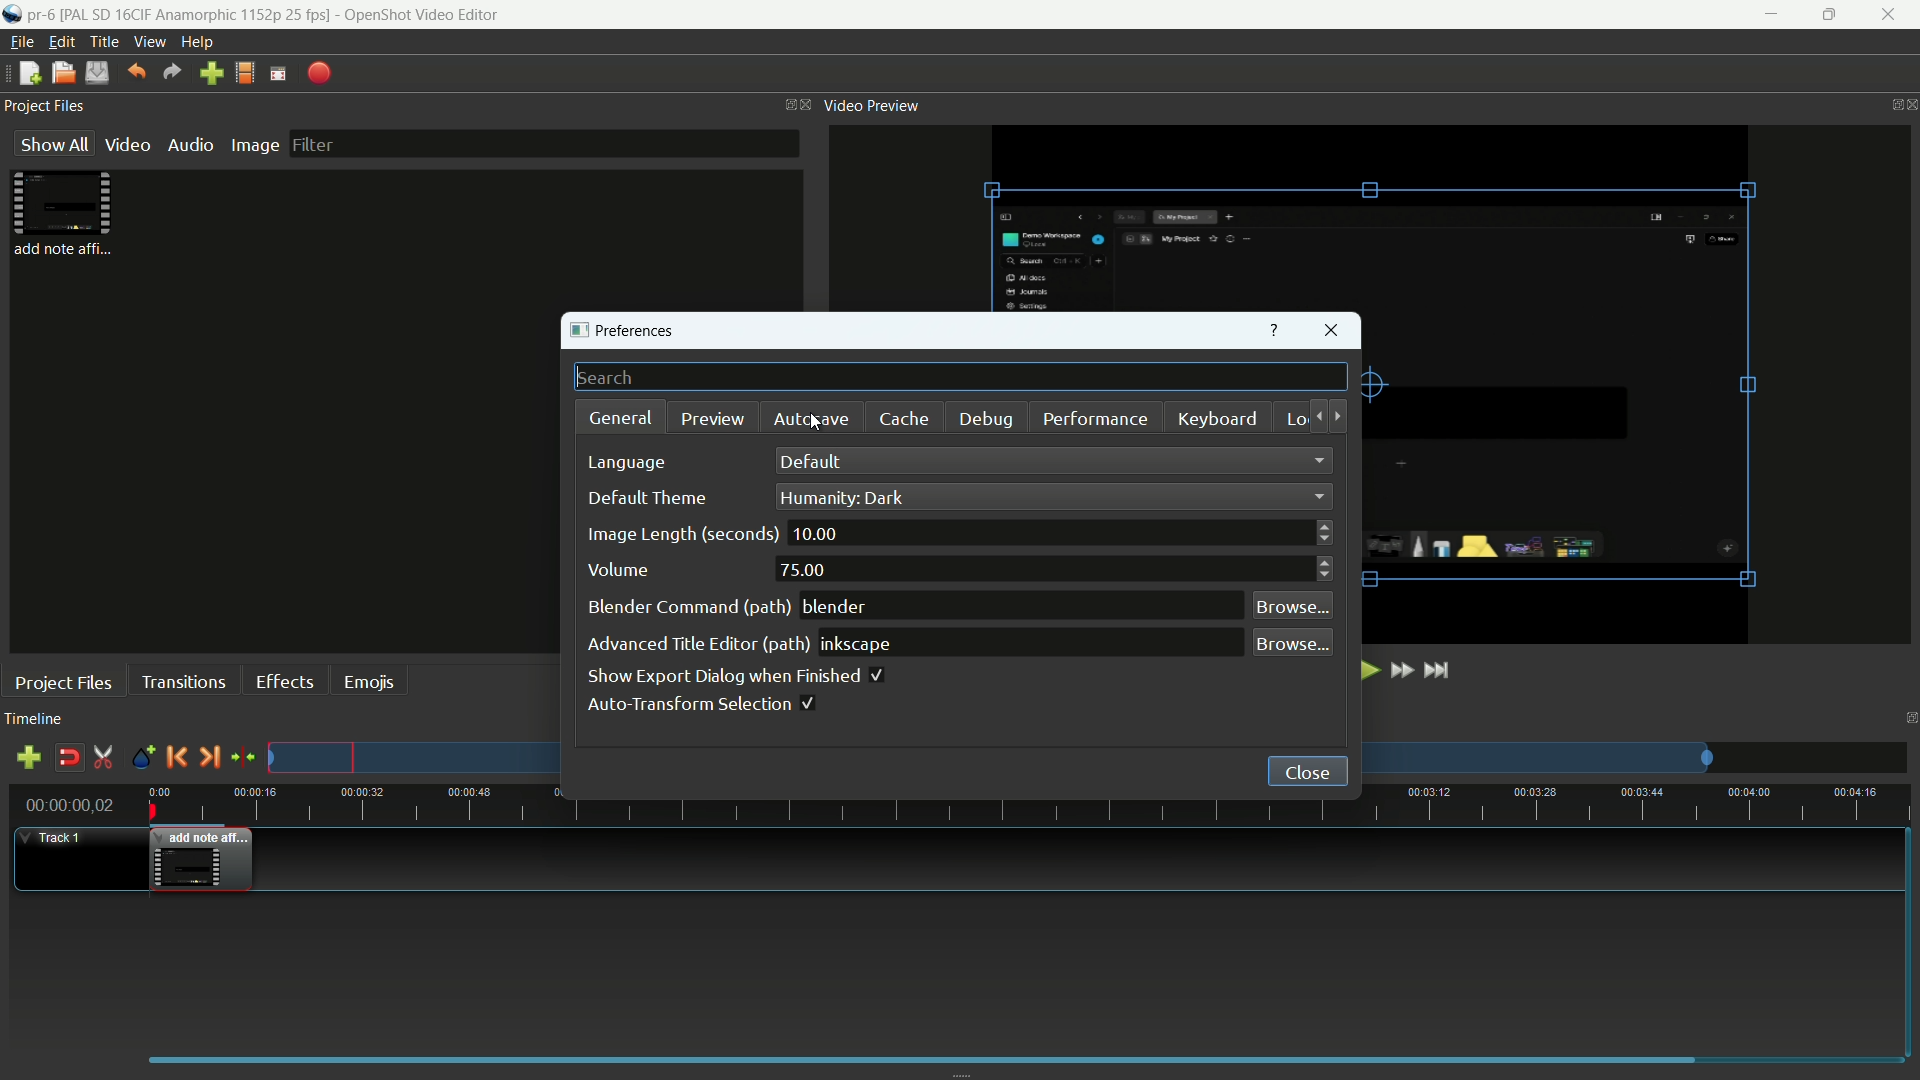 The image size is (1920, 1080). What do you see at coordinates (176, 757) in the screenshot?
I see `previous marker` at bounding box center [176, 757].